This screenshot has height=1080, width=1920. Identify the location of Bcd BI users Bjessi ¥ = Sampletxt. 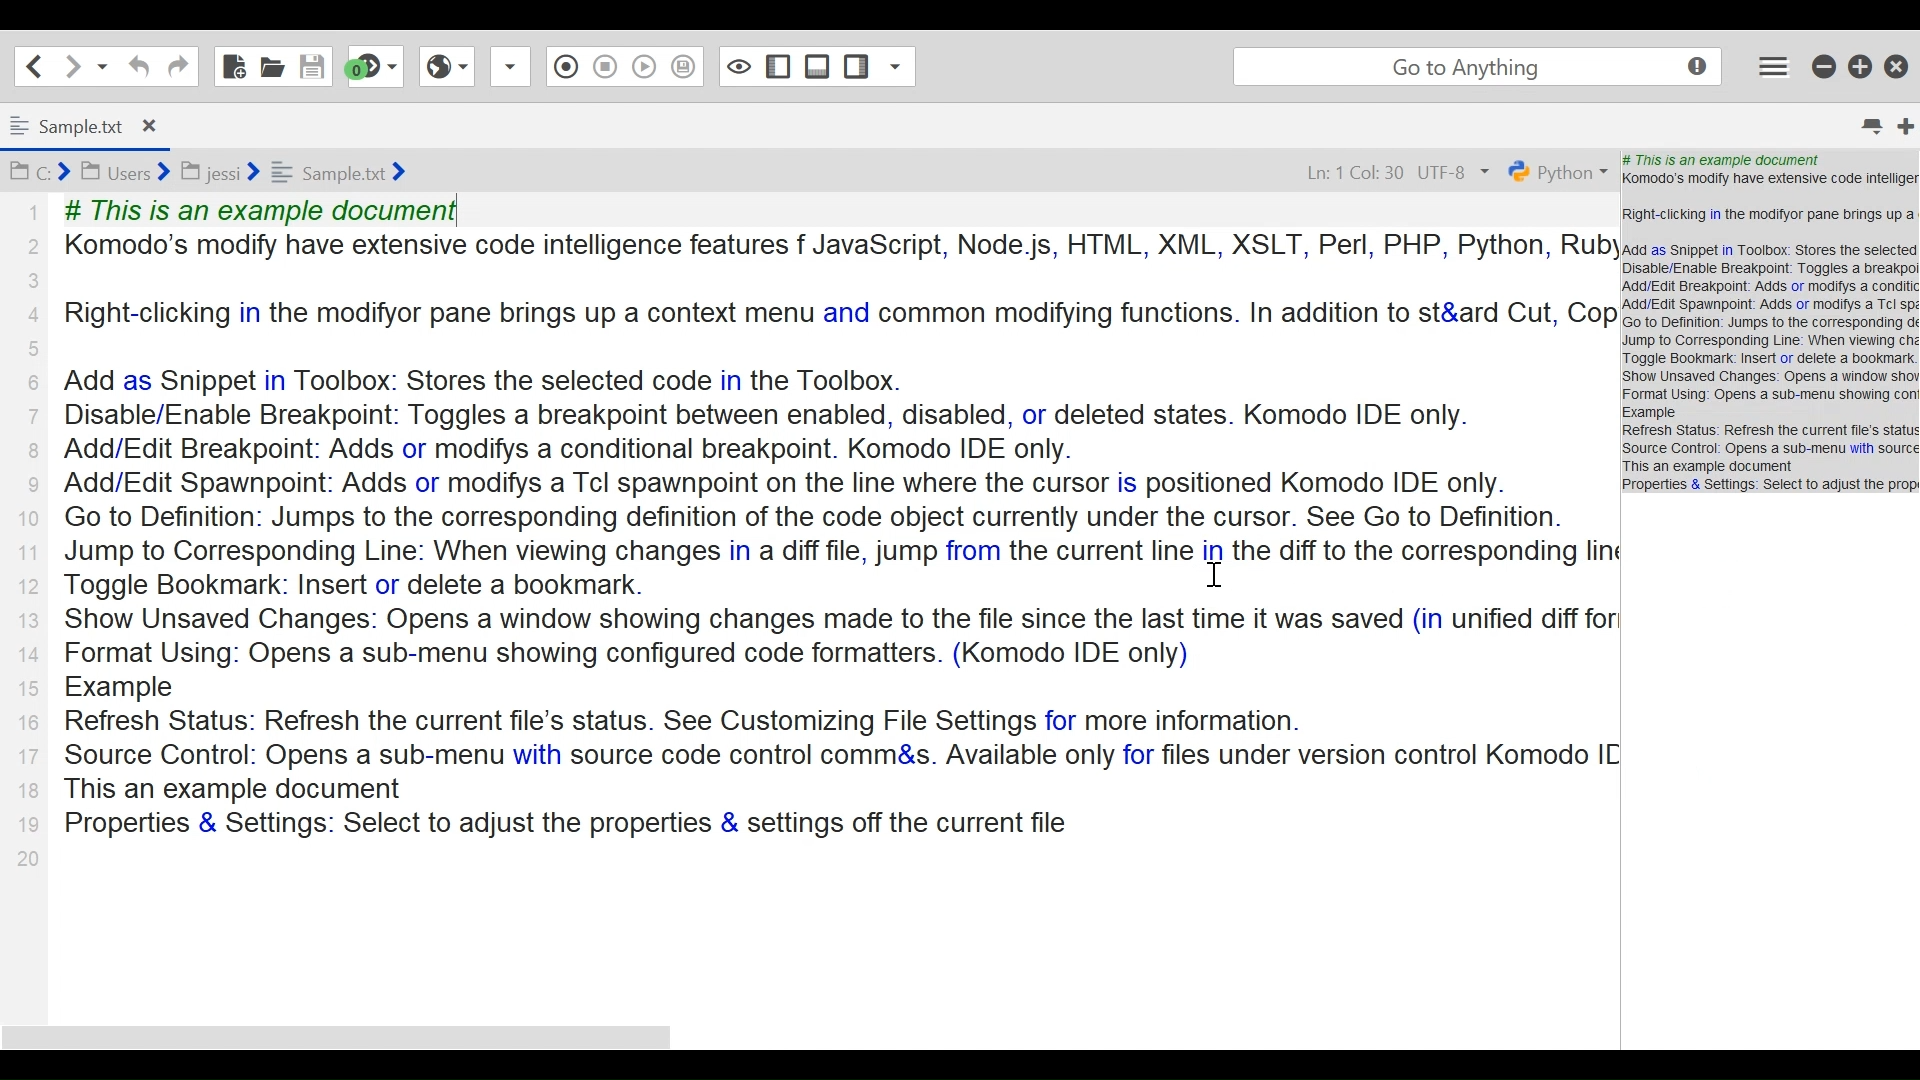
(242, 173).